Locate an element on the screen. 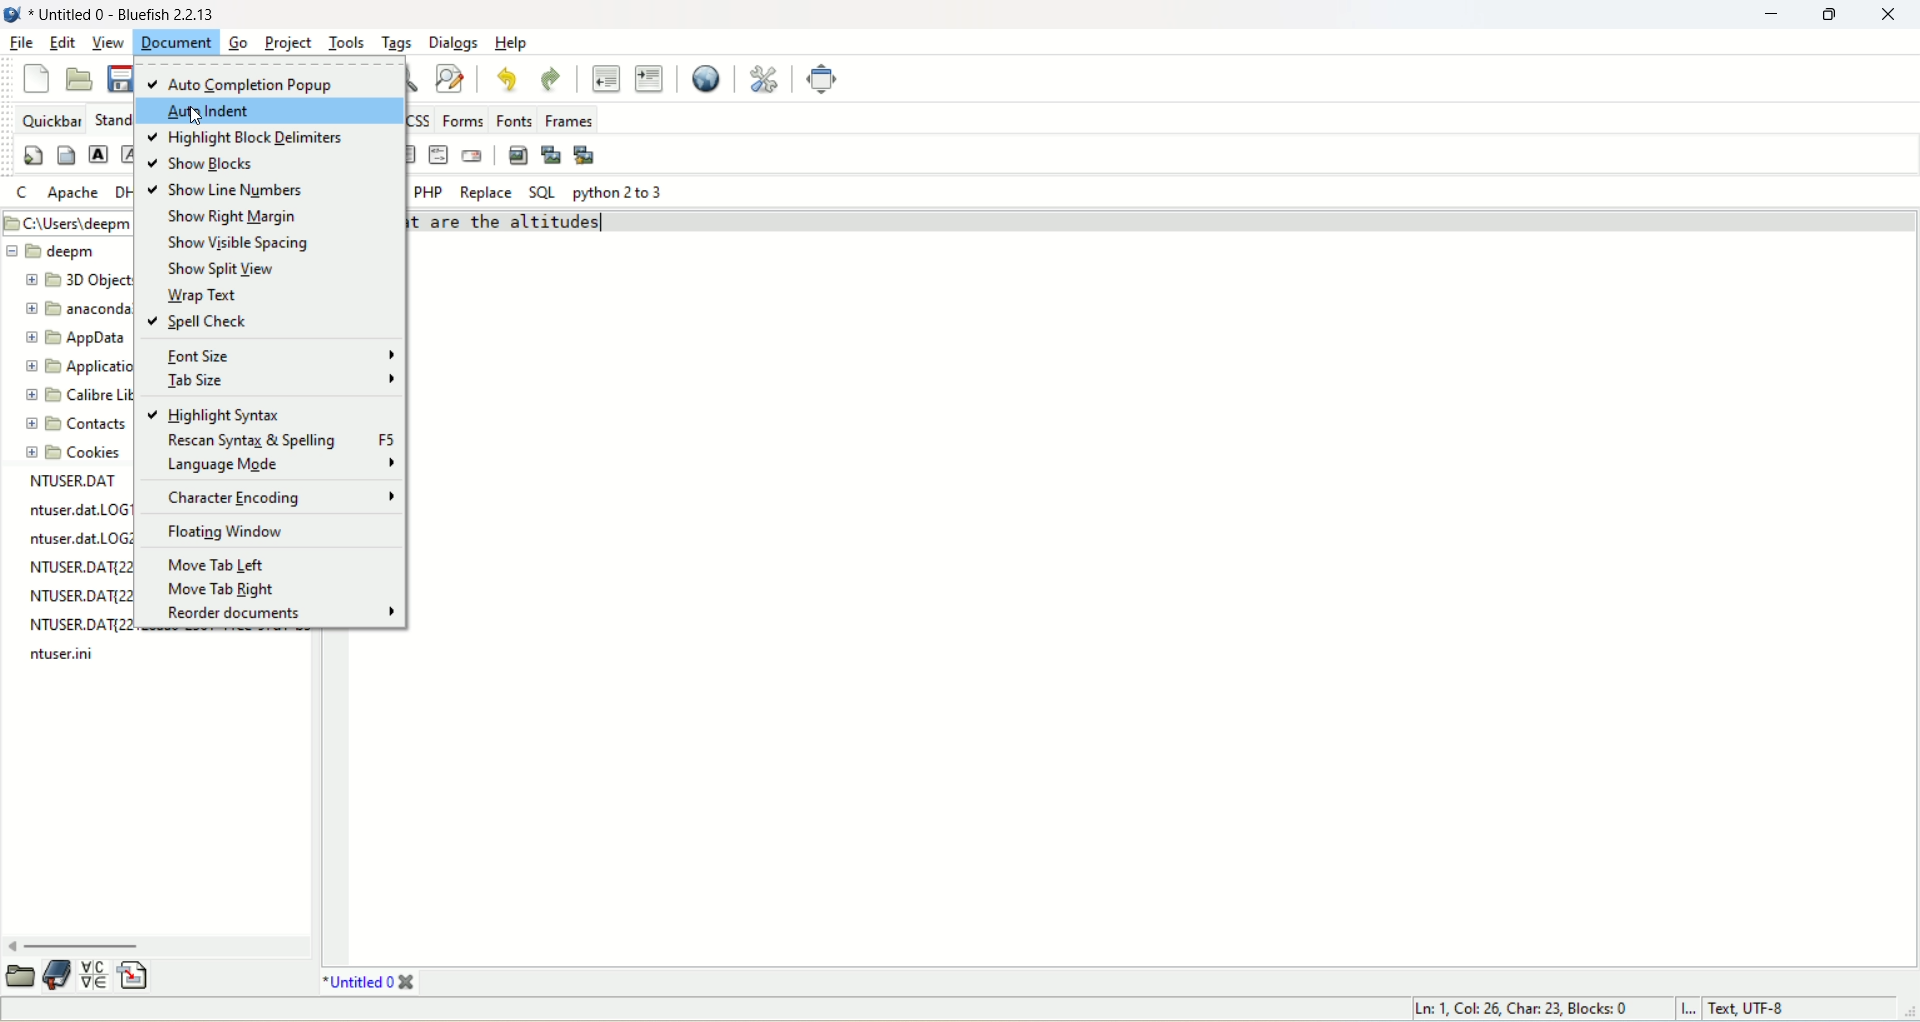  text, UTF-8 is located at coordinates (1769, 1010).